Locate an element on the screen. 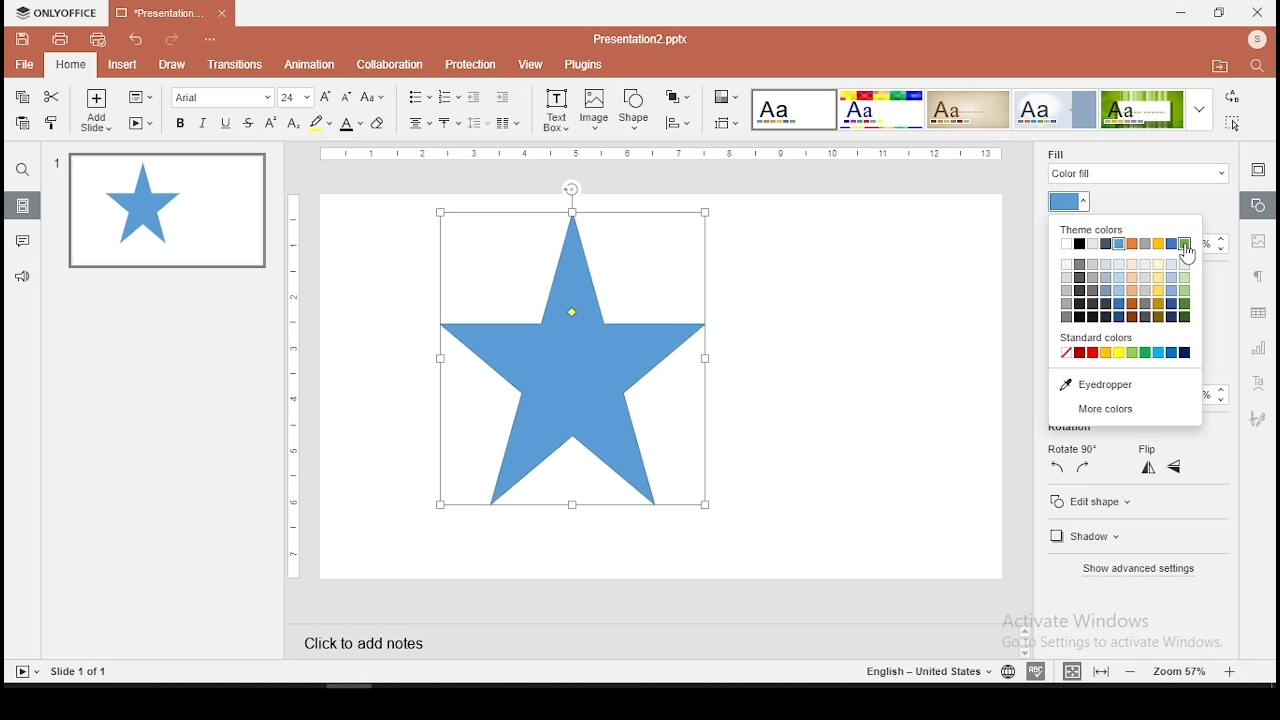  increase font size is located at coordinates (328, 98).